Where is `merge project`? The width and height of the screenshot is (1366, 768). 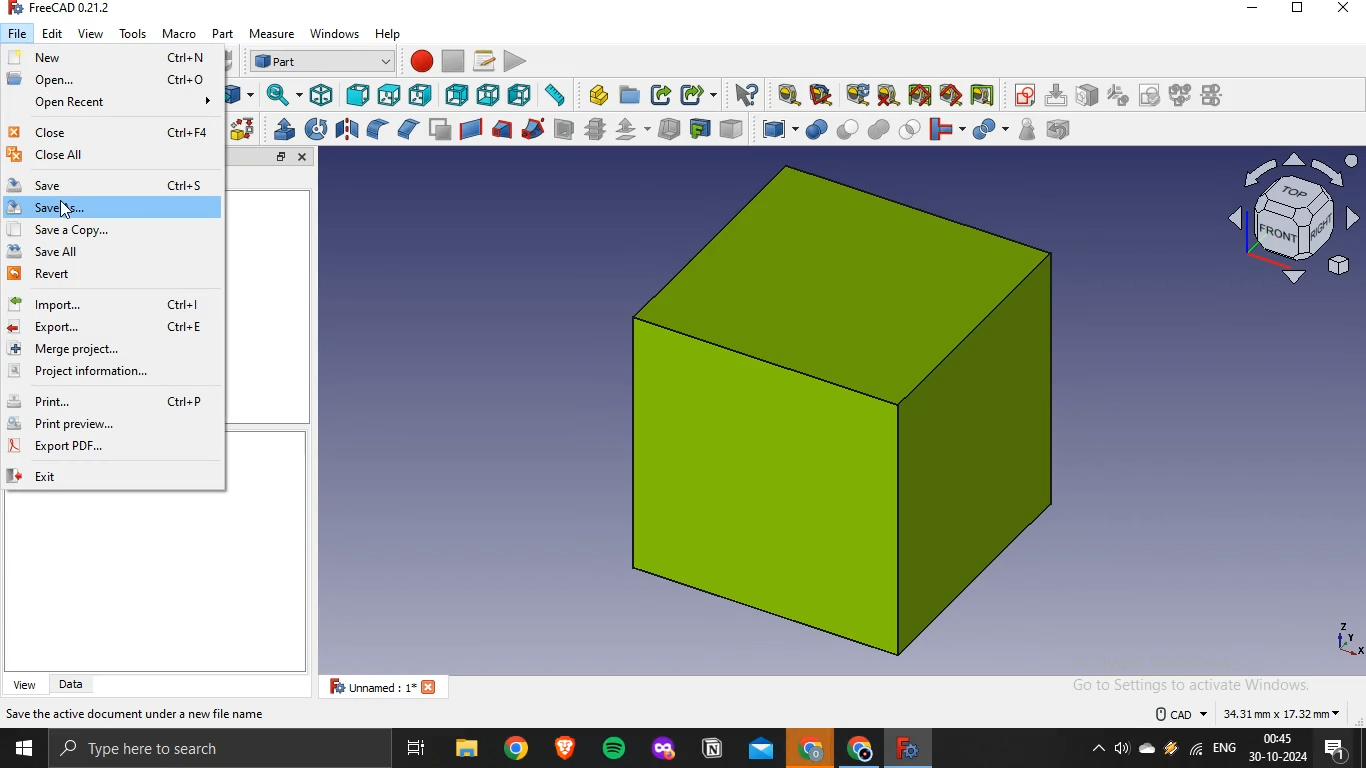
merge project is located at coordinates (106, 350).